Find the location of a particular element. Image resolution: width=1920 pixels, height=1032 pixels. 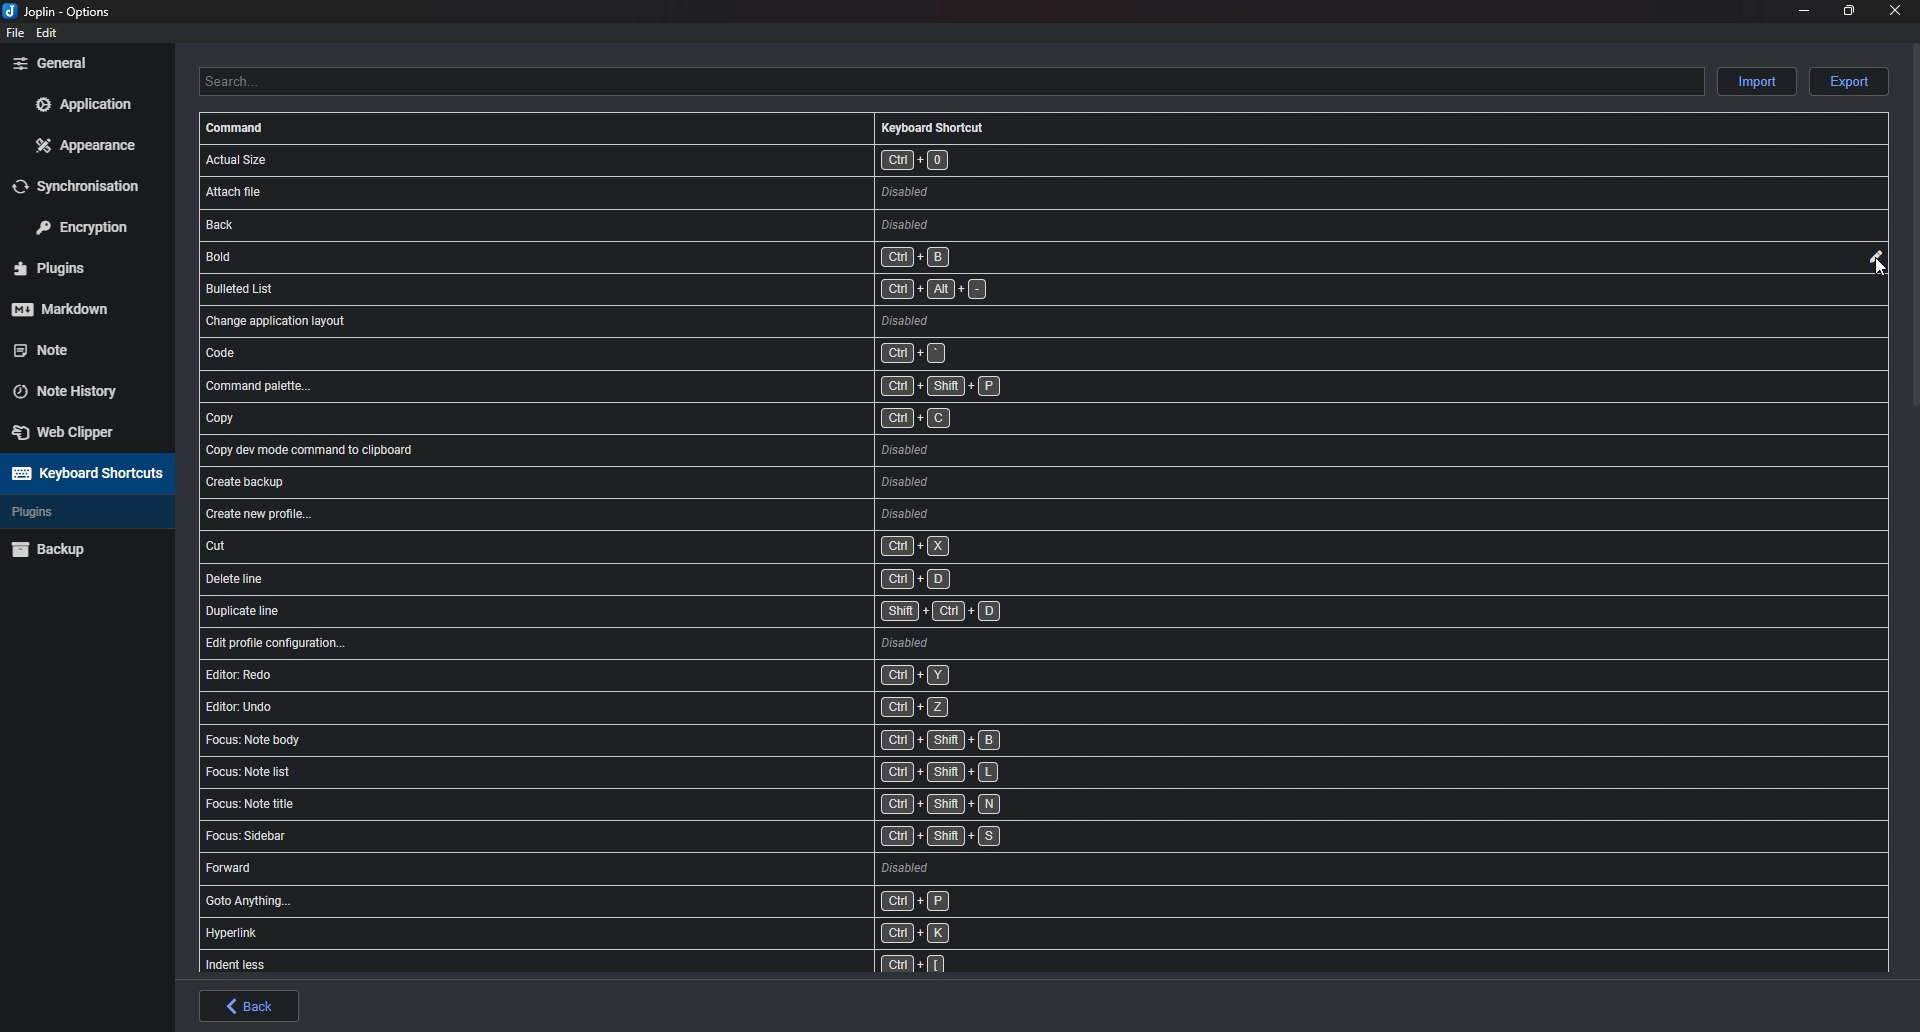

shortcut is located at coordinates (672, 226).